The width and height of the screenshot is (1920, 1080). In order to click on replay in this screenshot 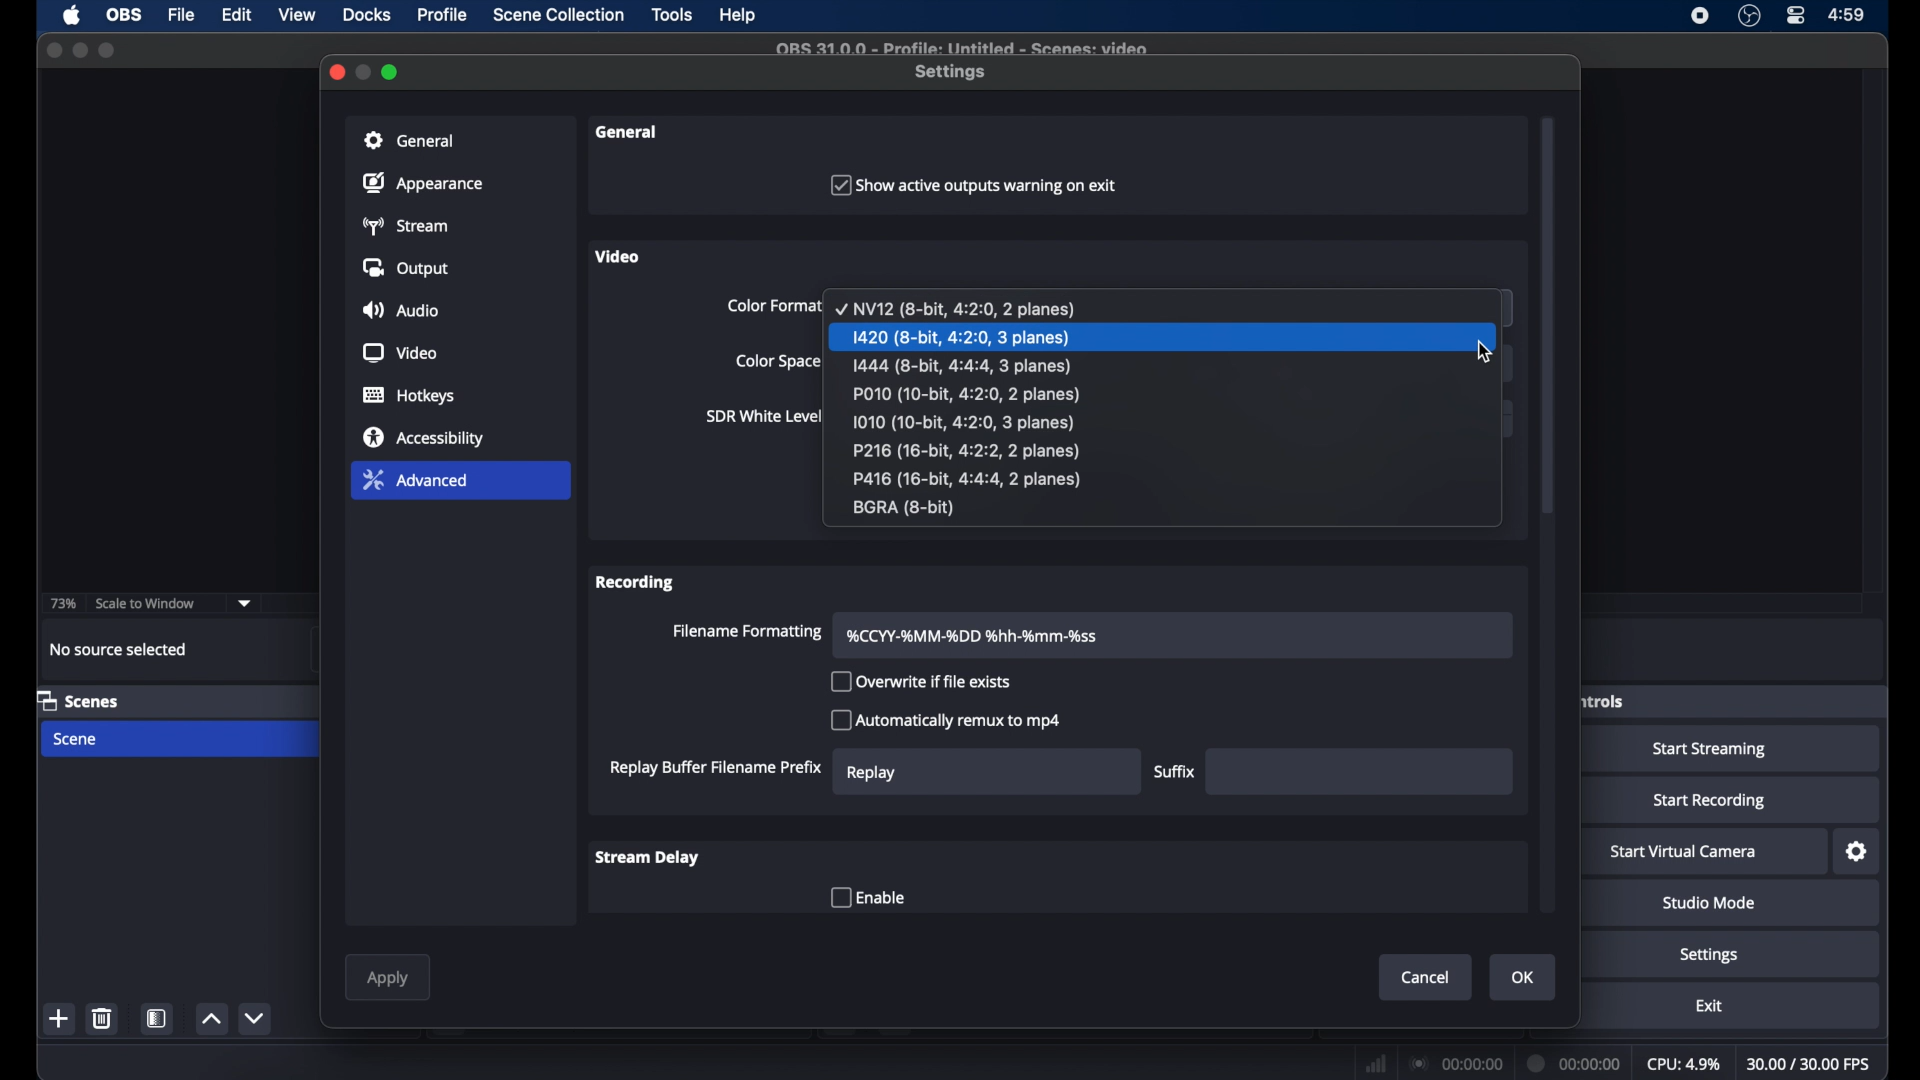, I will do `click(872, 773)`.